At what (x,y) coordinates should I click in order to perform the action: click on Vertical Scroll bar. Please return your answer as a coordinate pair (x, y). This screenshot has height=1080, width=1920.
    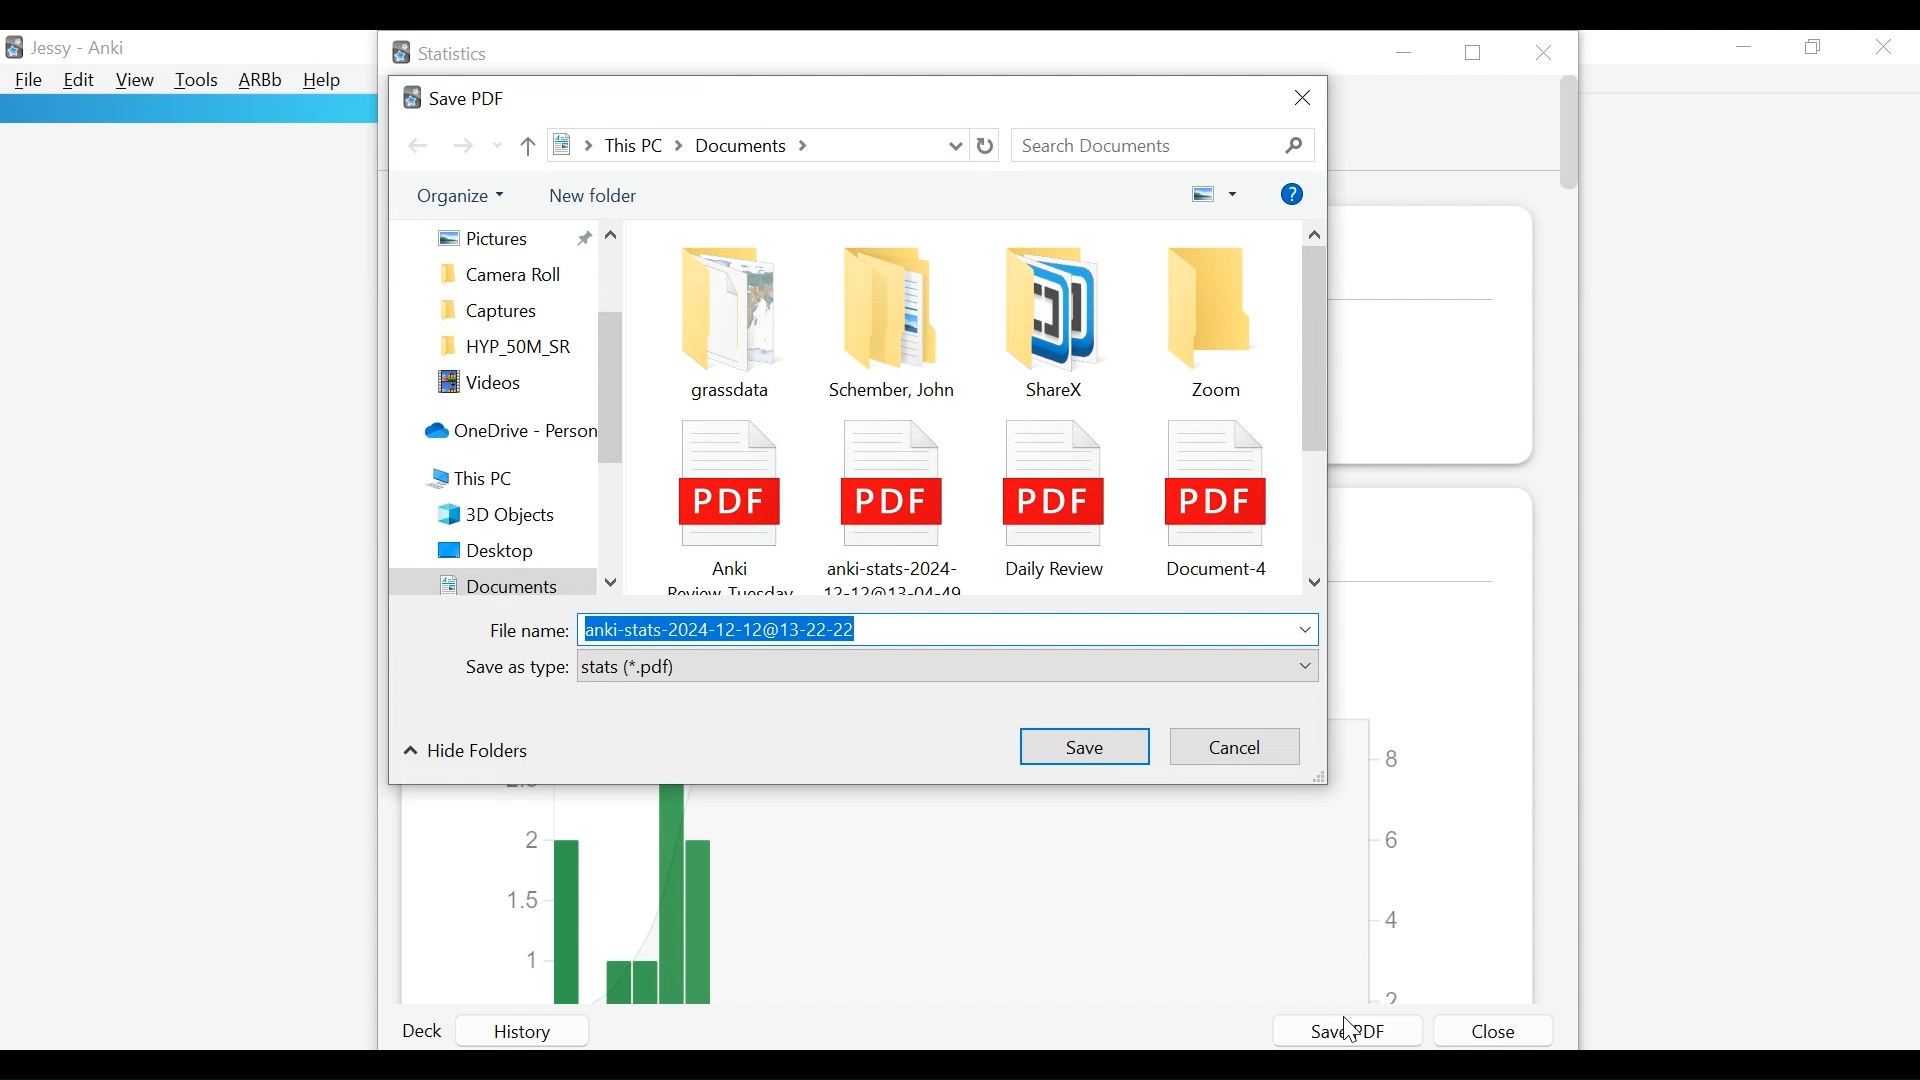
    Looking at the image, I should click on (1567, 136).